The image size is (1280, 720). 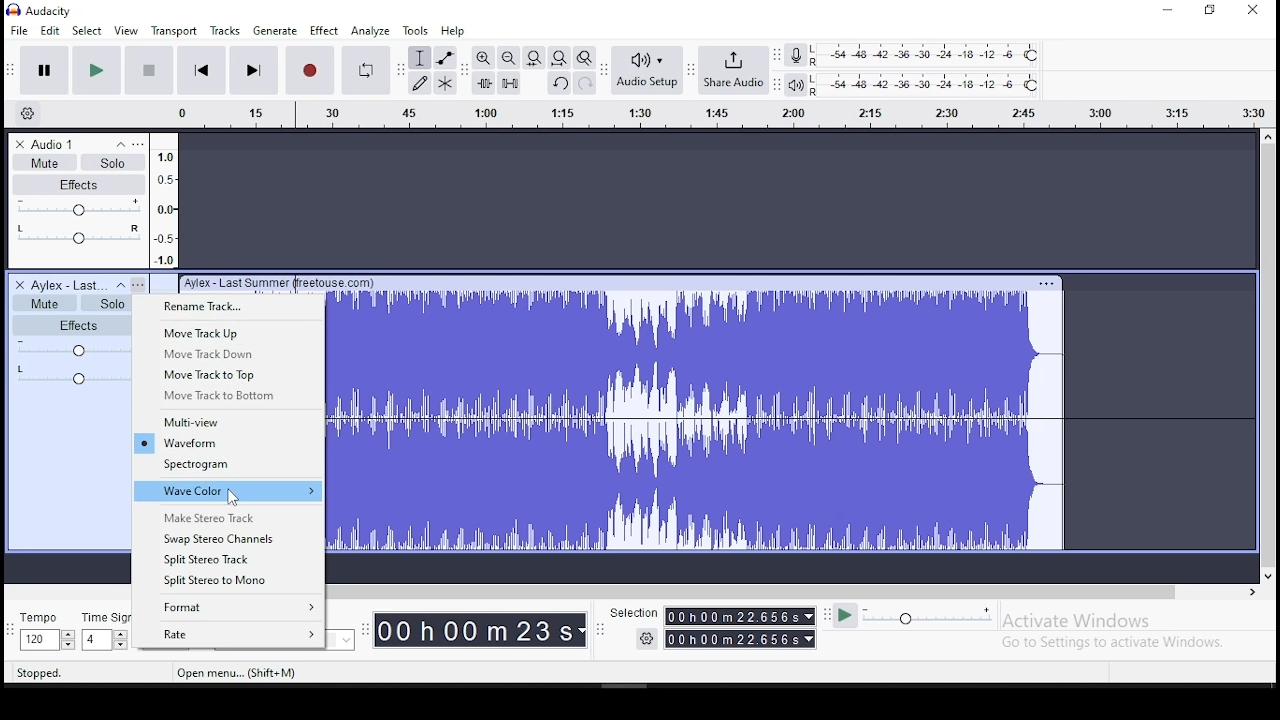 What do you see at coordinates (113, 161) in the screenshot?
I see `solo` at bounding box center [113, 161].